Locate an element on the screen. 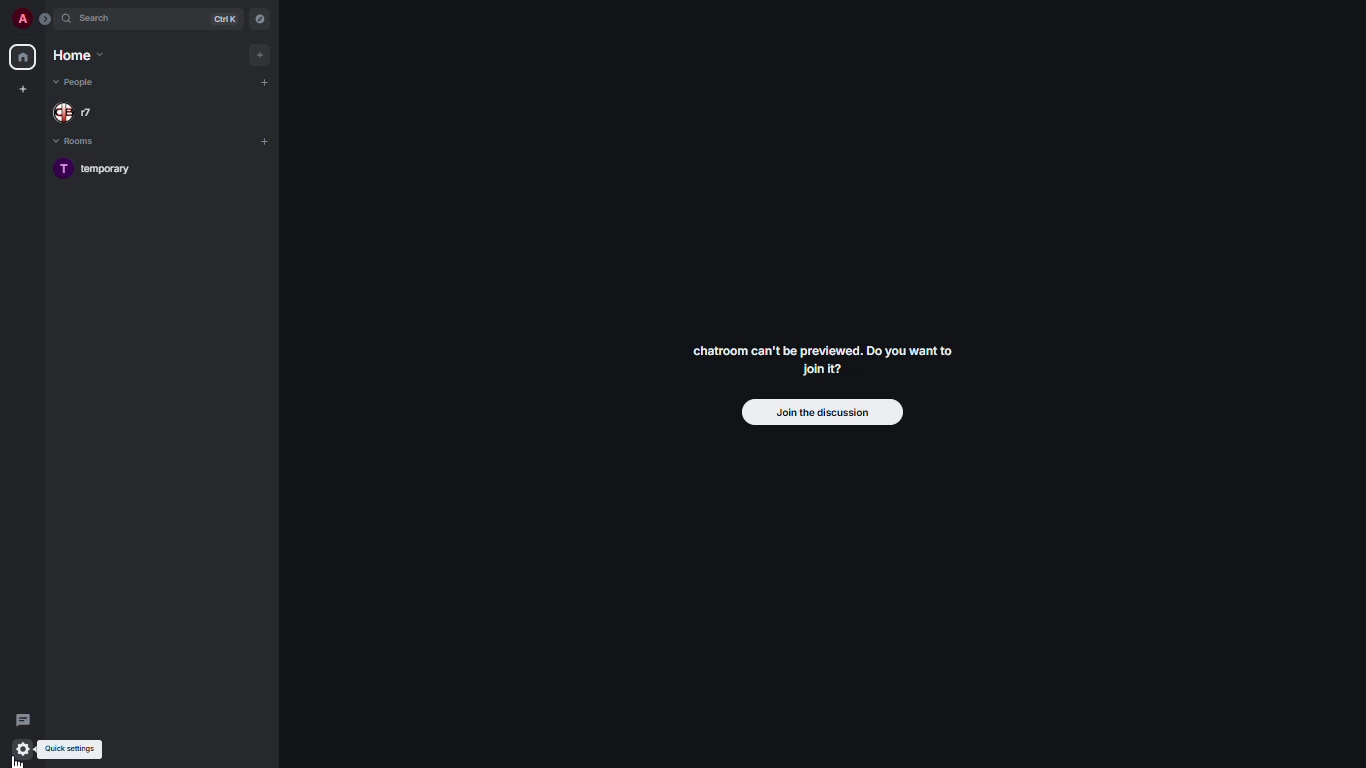 This screenshot has width=1366, height=768. quick settings is located at coordinates (23, 749).